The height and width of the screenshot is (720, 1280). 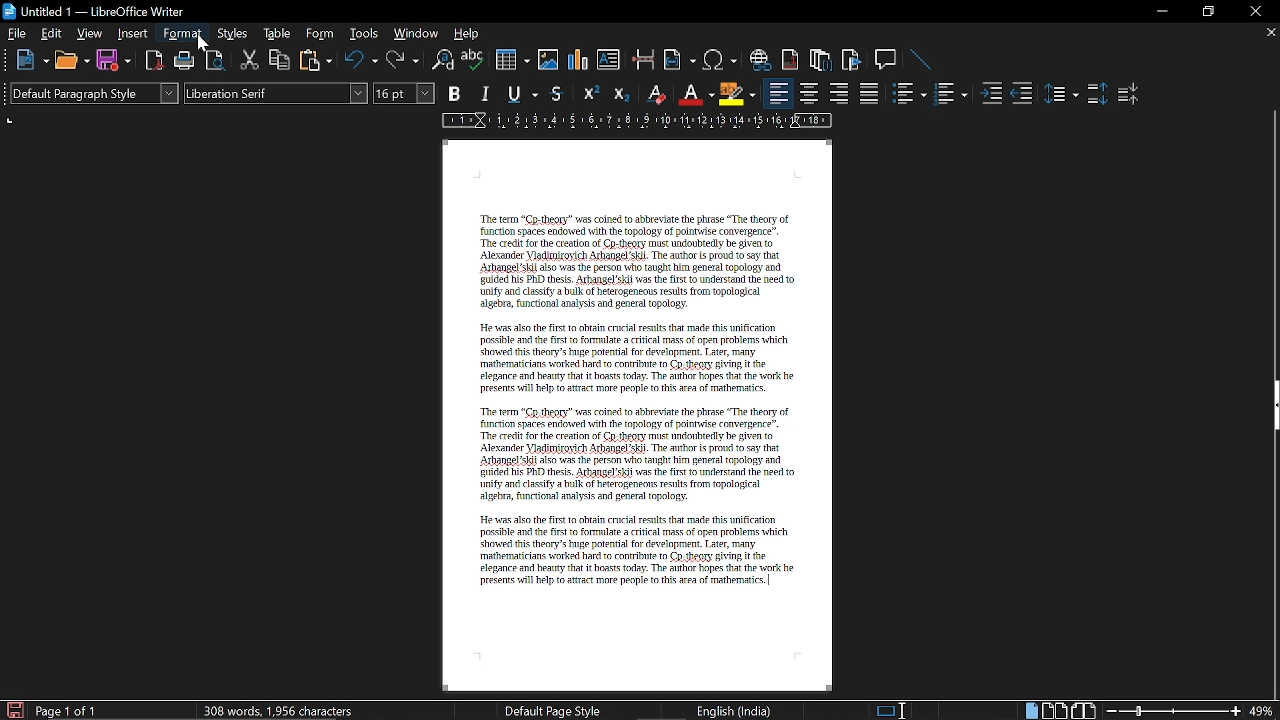 What do you see at coordinates (362, 60) in the screenshot?
I see `Undo` at bounding box center [362, 60].